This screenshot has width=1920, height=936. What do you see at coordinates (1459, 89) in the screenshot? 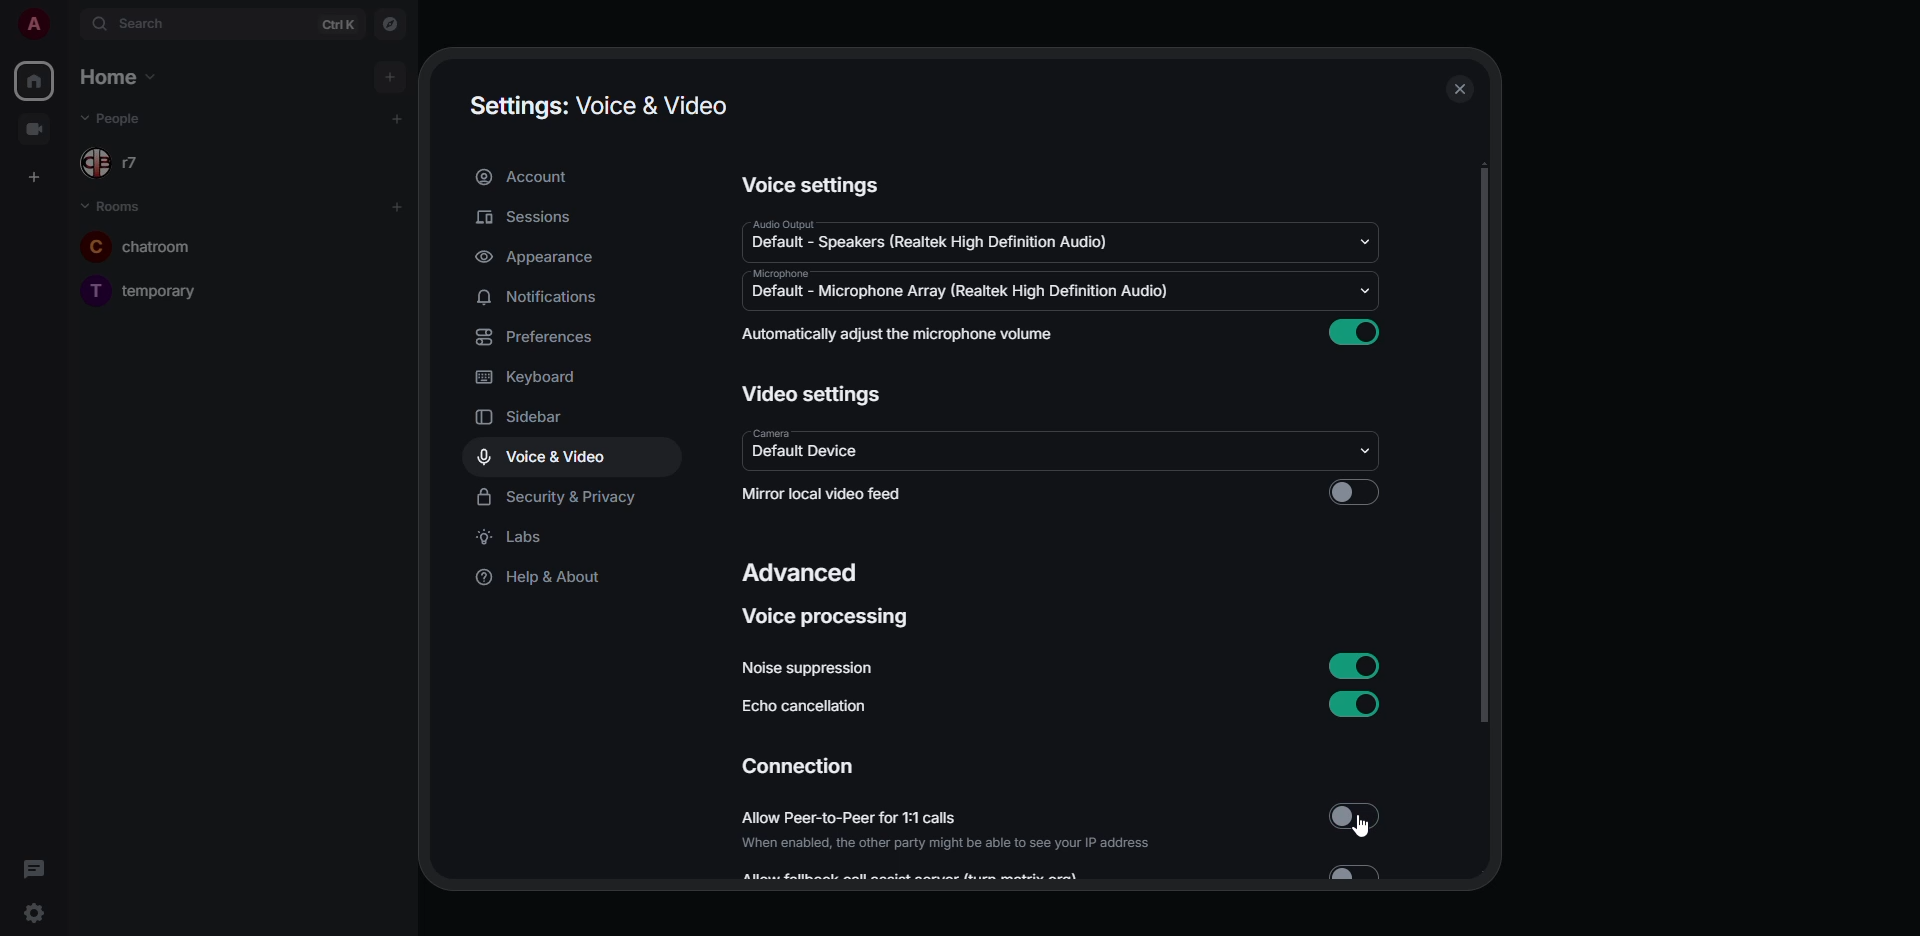
I see `close` at bounding box center [1459, 89].